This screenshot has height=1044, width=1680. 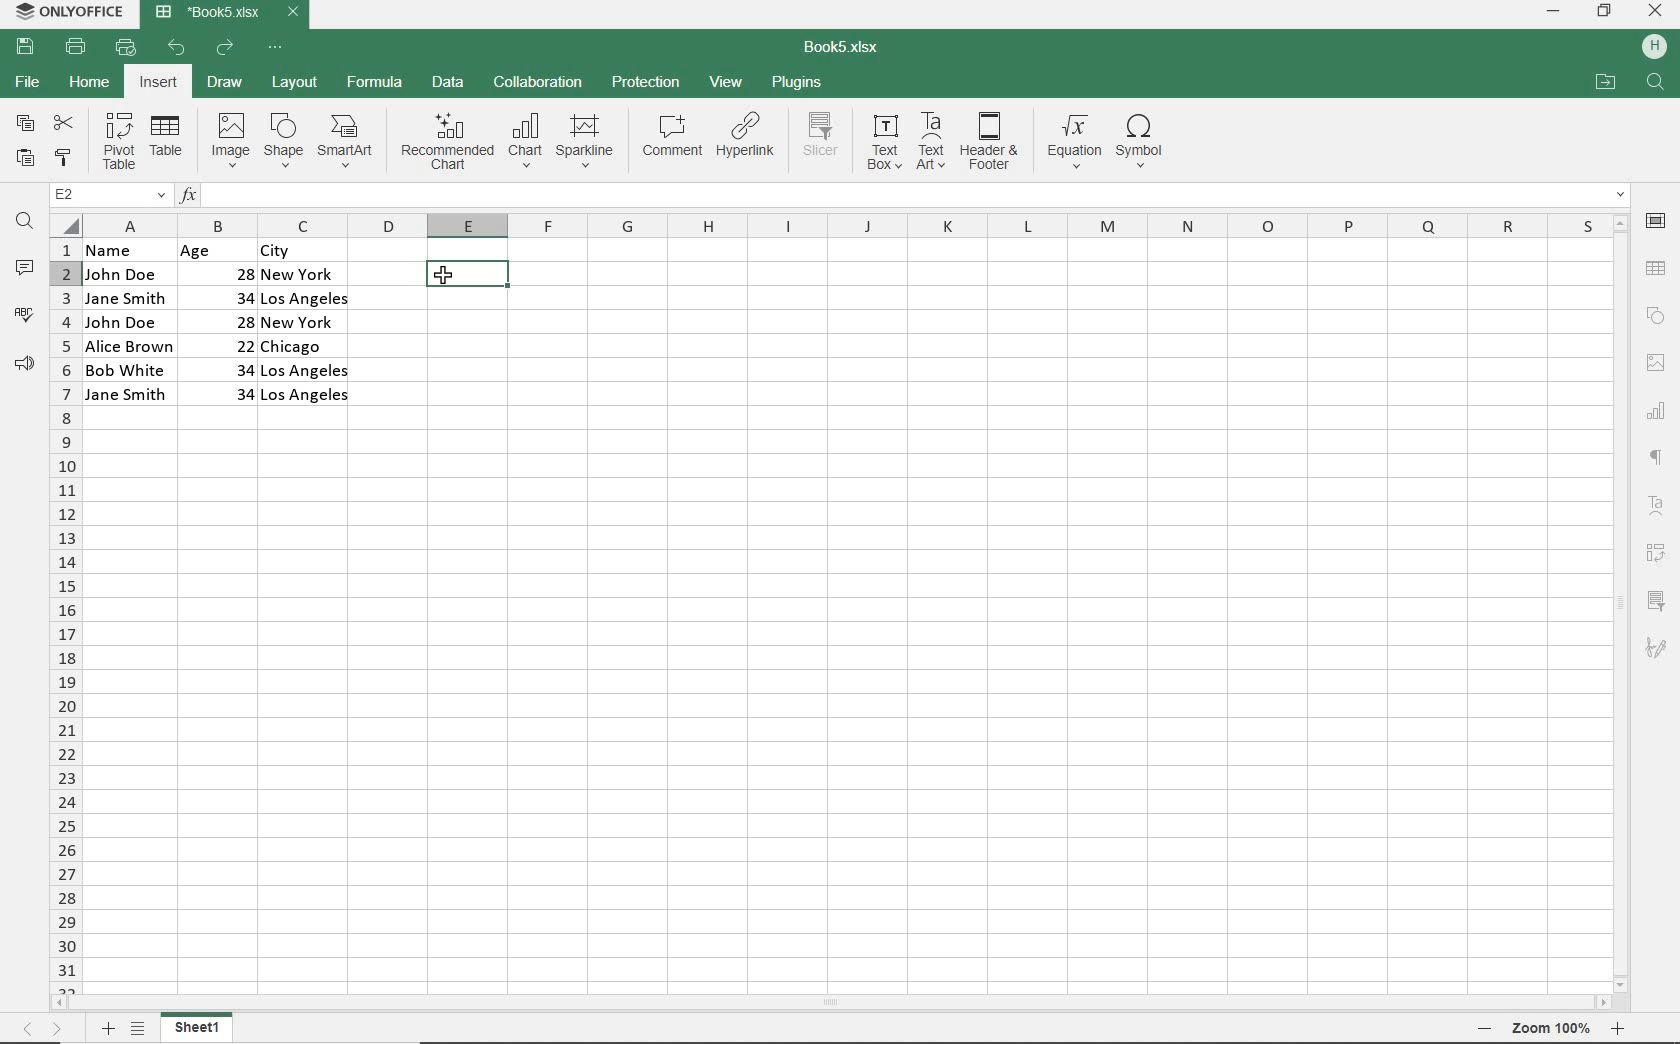 What do you see at coordinates (107, 1028) in the screenshot?
I see `ADD SHEETS` at bounding box center [107, 1028].